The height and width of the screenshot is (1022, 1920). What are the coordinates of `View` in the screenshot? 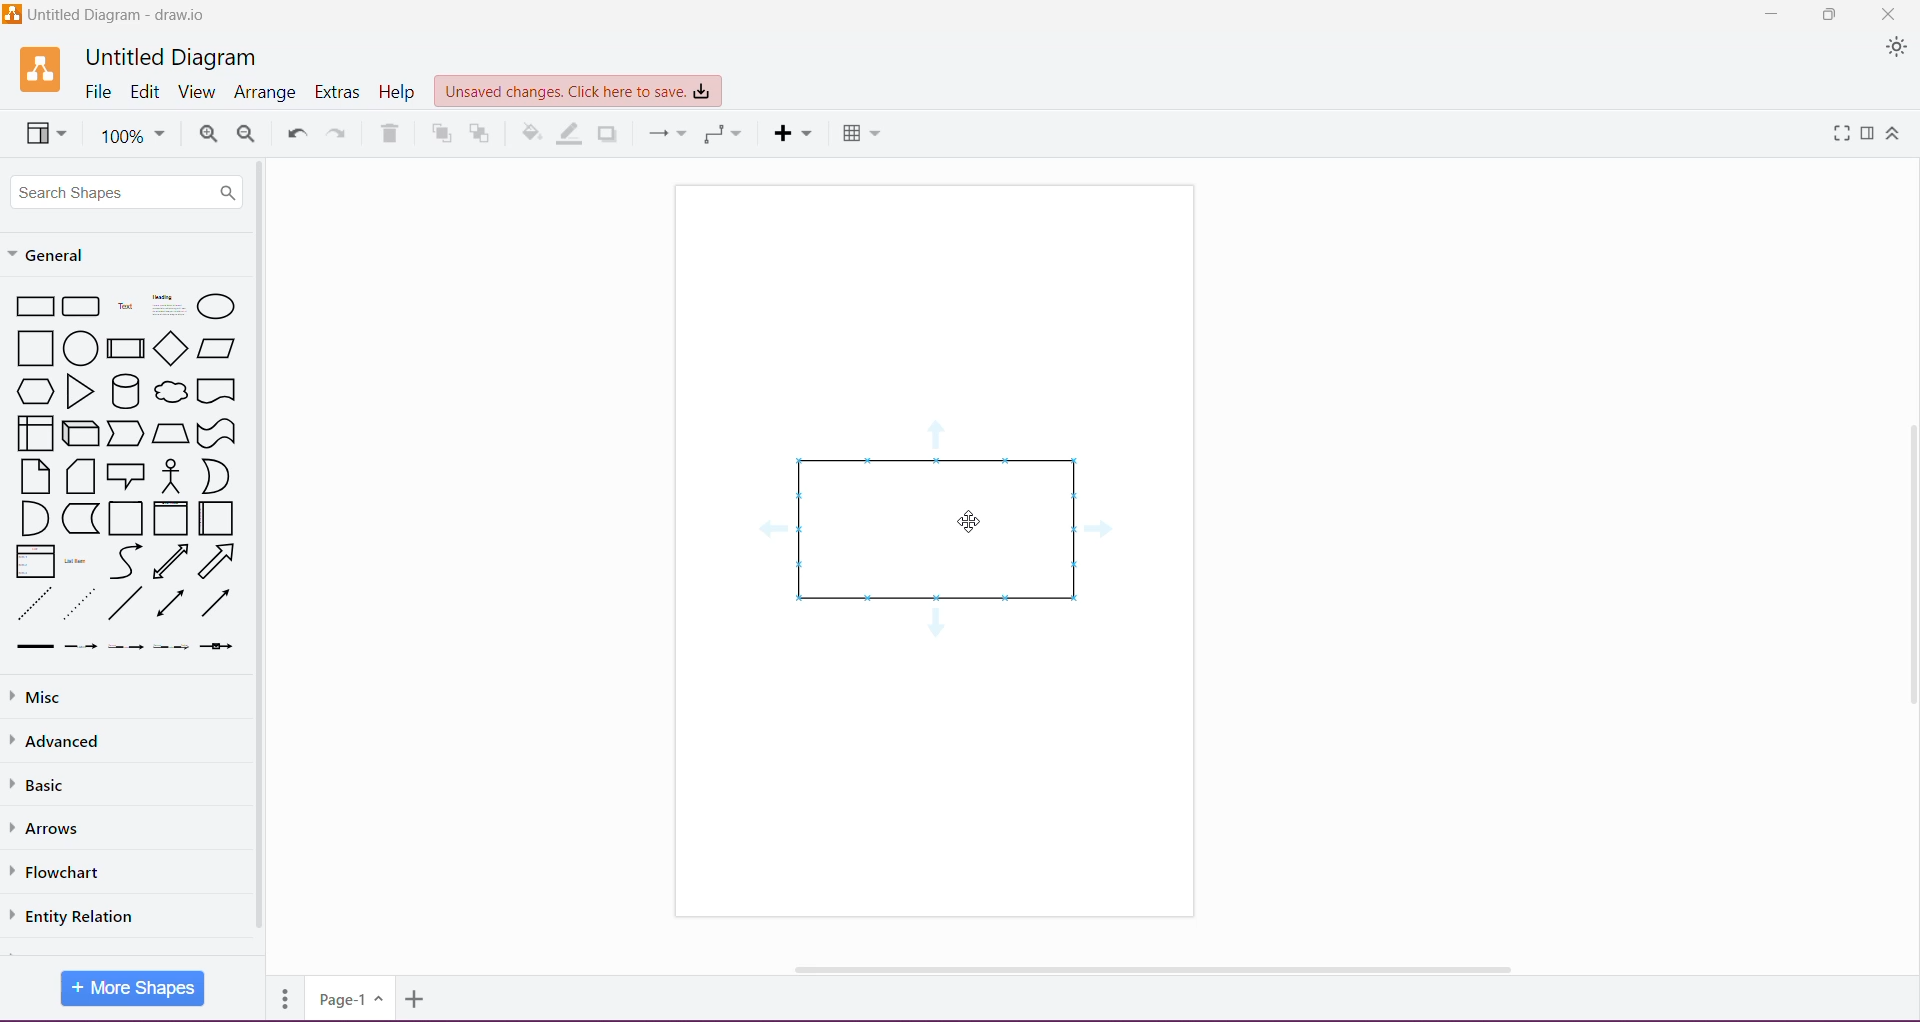 It's located at (45, 133).